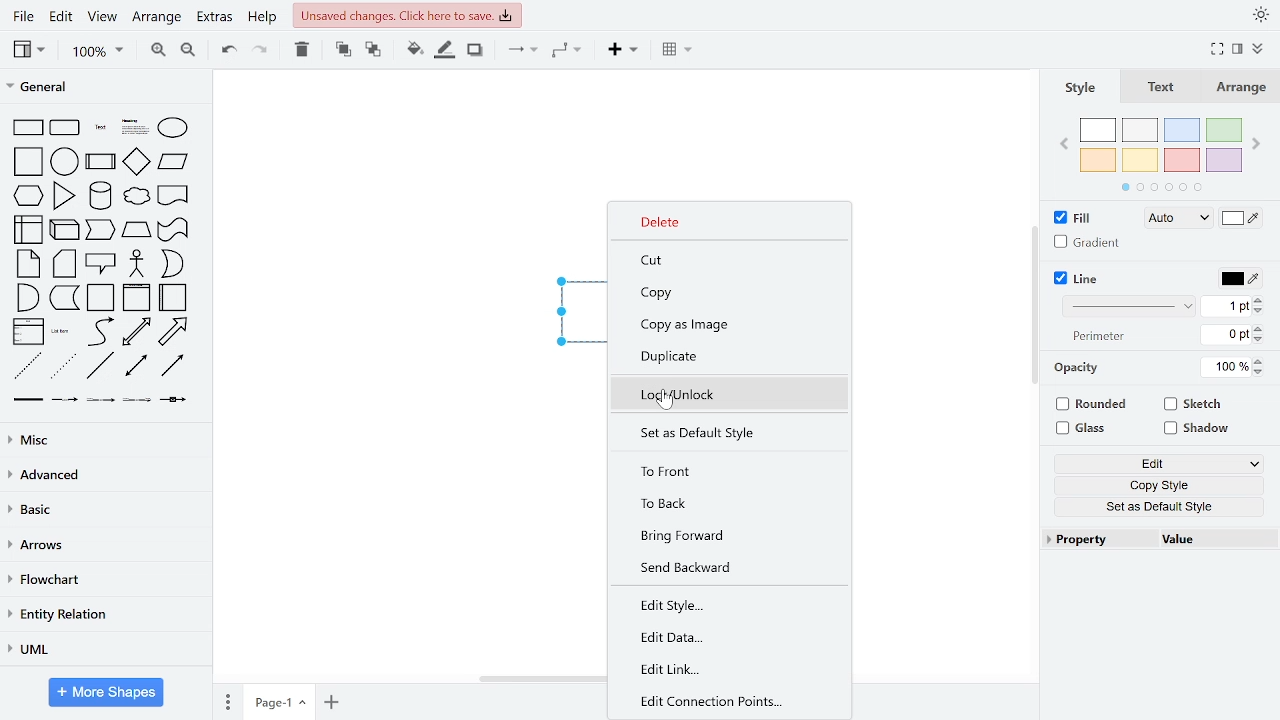 This screenshot has height=720, width=1280. What do you see at coordinates (99, 298) in the screenshot?
I see `container` at bounding box center [99, 298].